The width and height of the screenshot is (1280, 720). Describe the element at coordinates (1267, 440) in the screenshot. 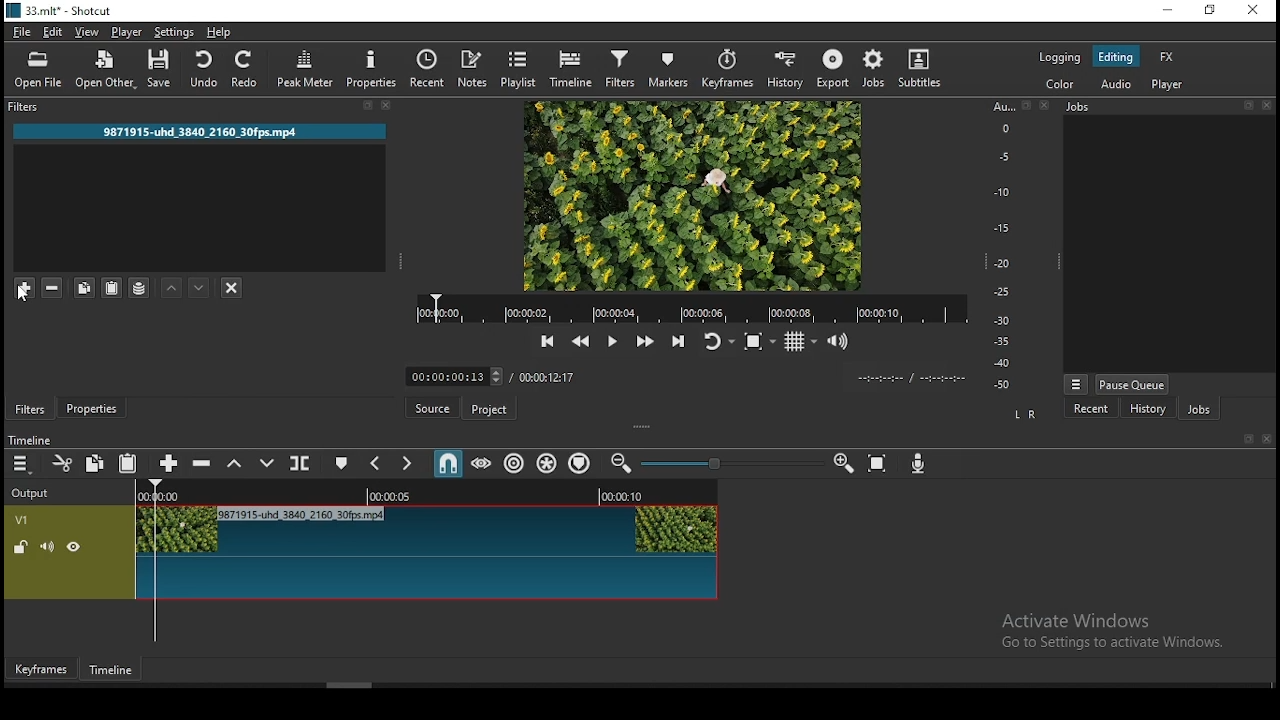

I see `close` at that location.